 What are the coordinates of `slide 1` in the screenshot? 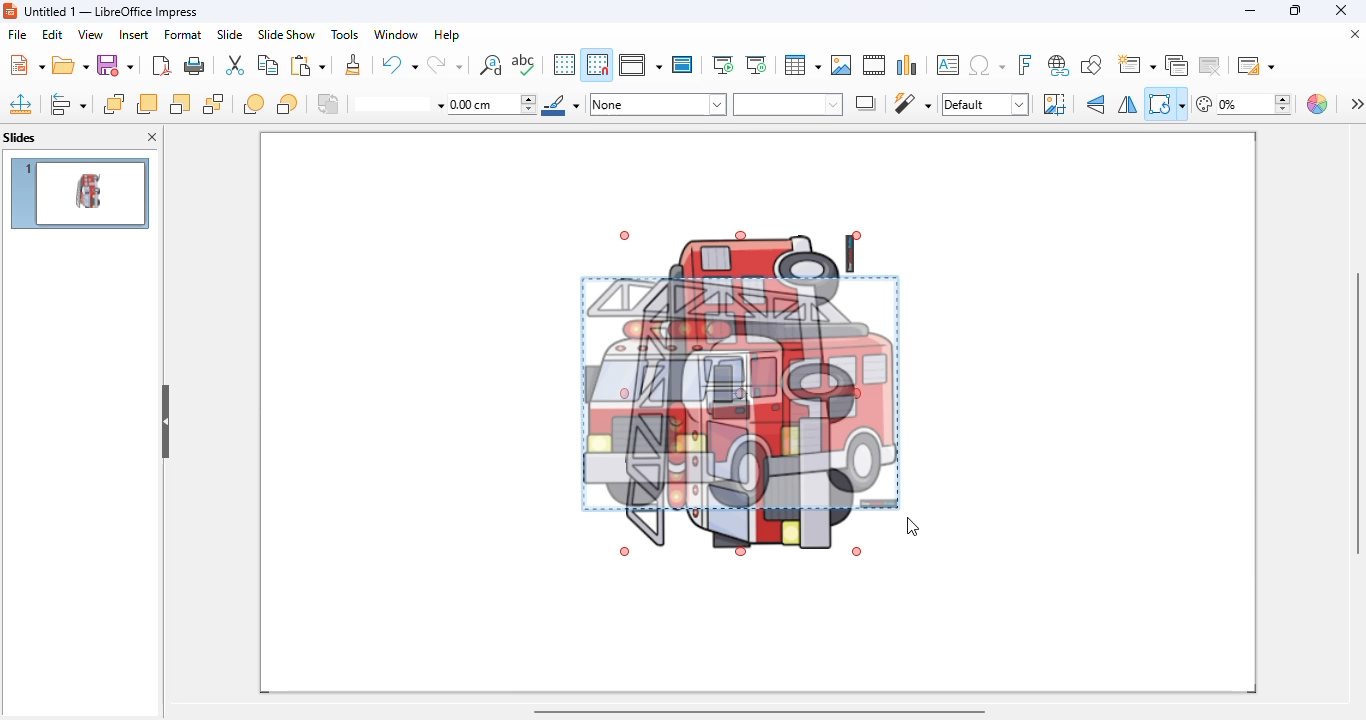 It's located at (79, 193).